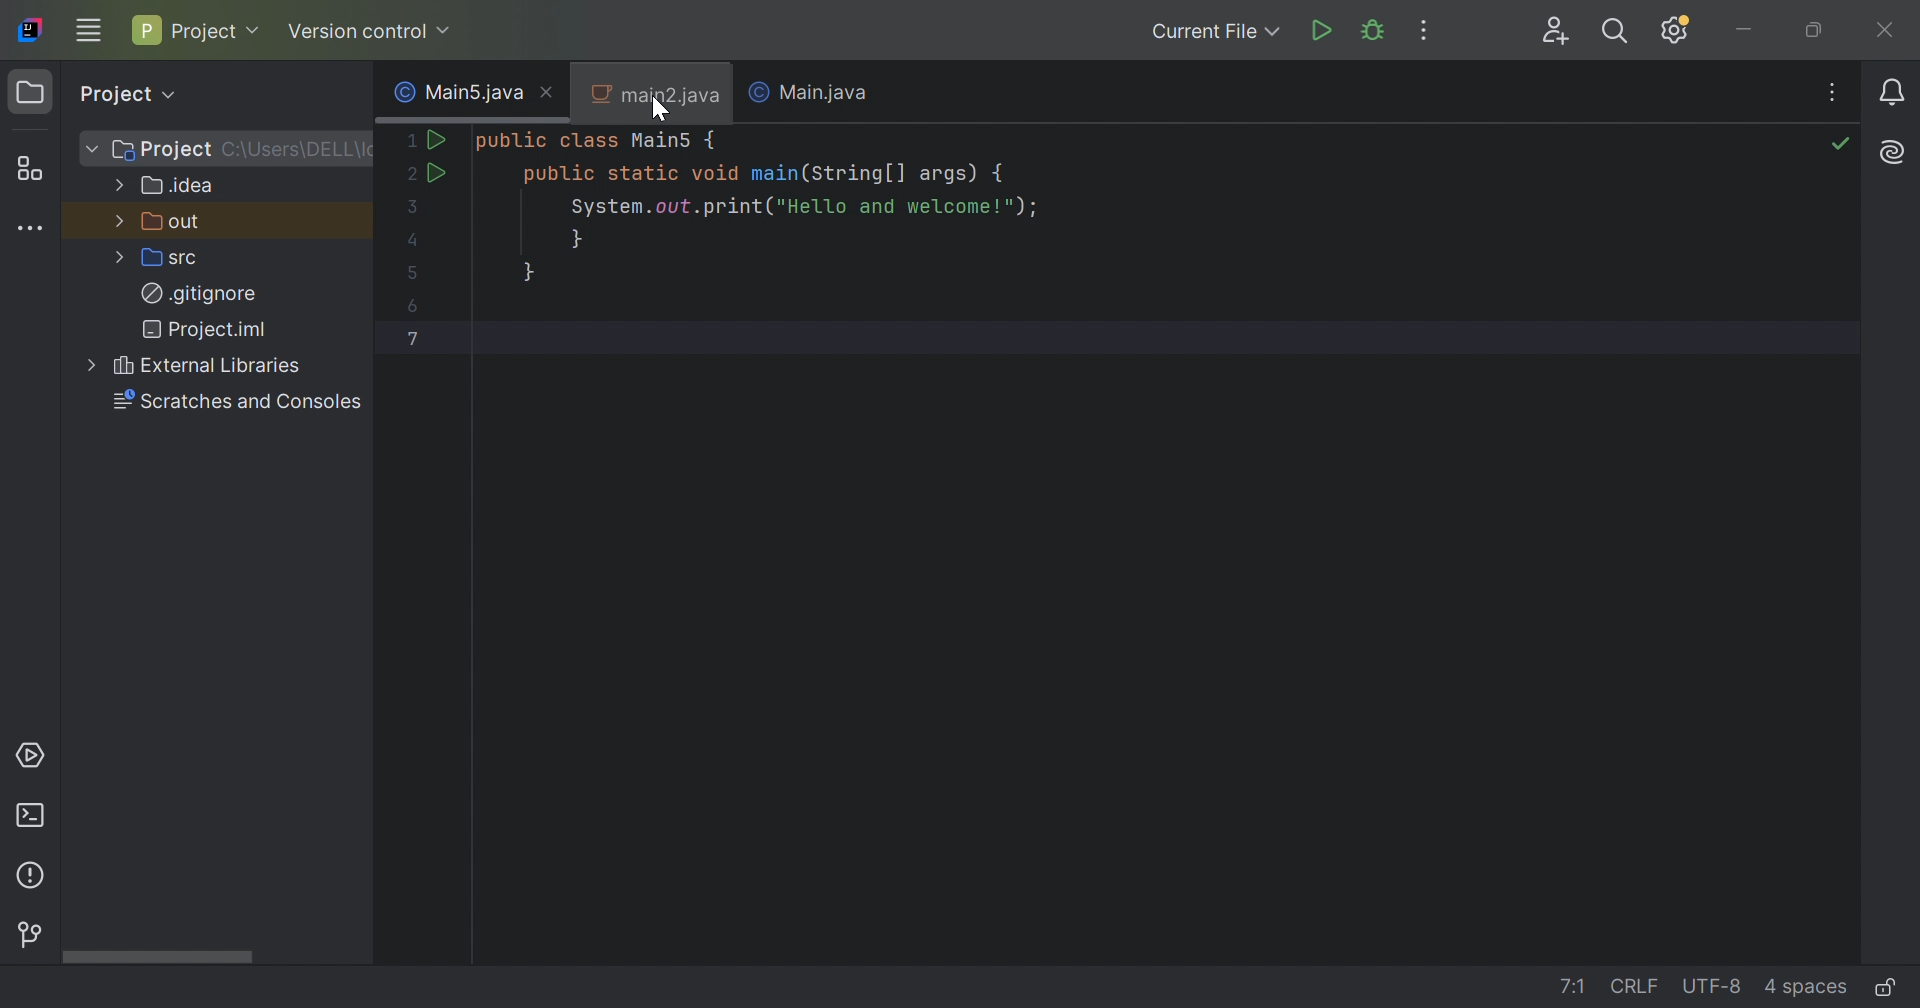  I want to click on }, so click(531, 272).